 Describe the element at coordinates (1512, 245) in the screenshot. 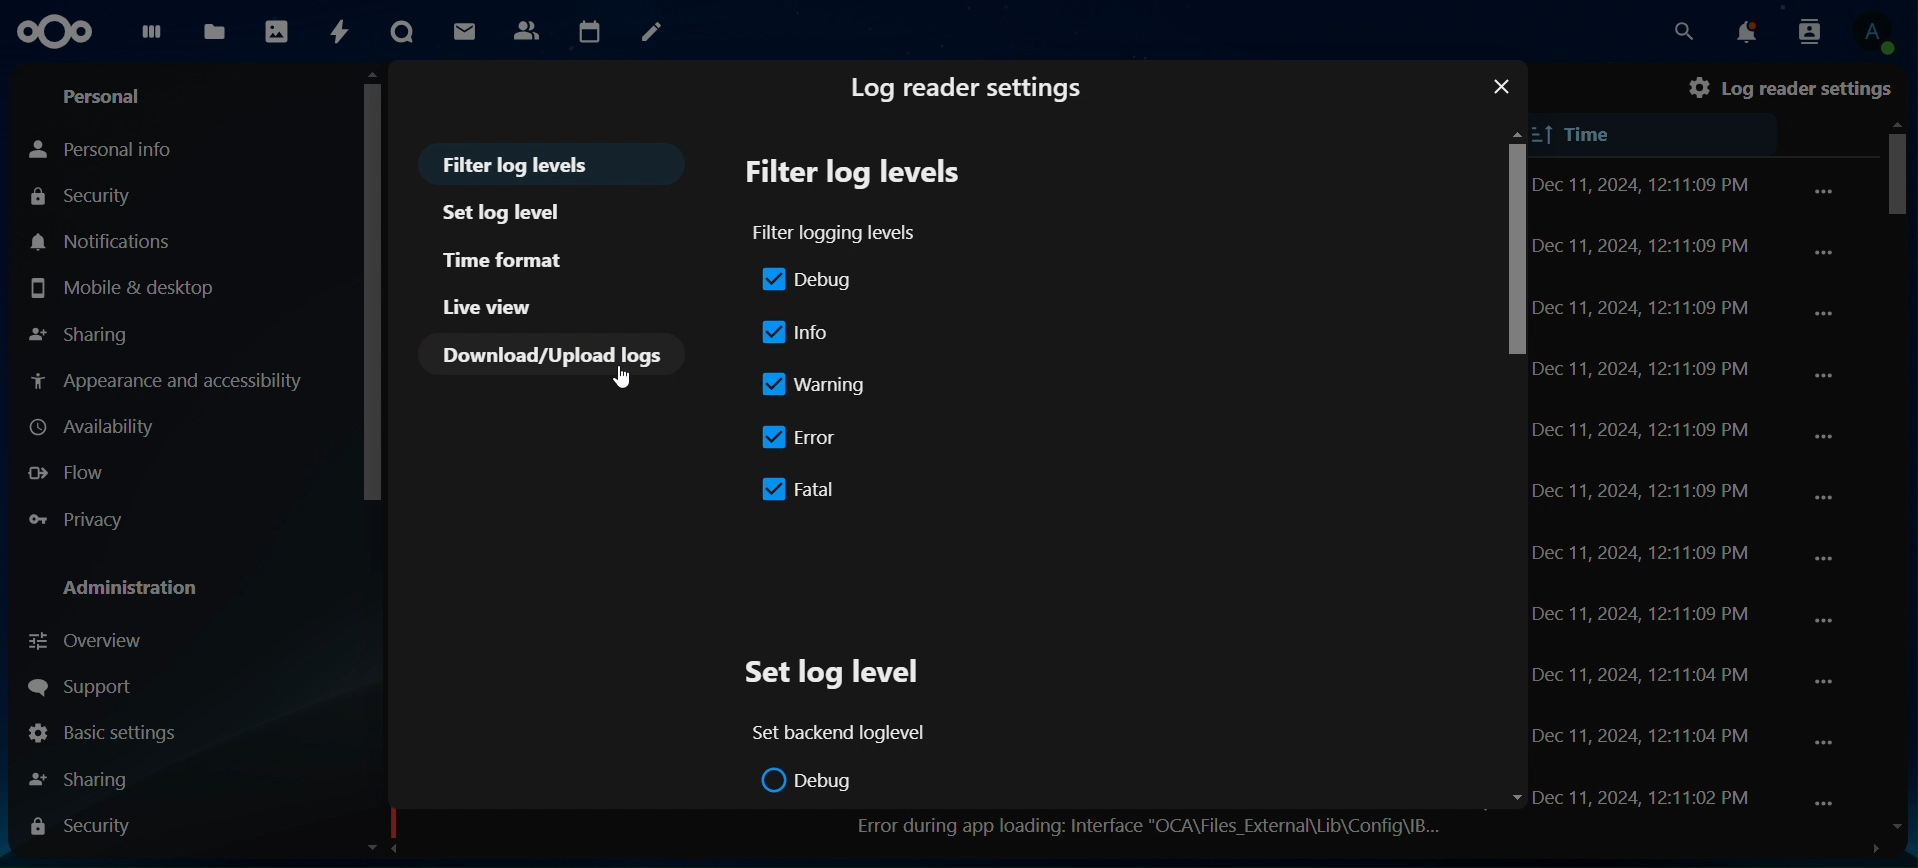

I see `scrollbar` at that location.